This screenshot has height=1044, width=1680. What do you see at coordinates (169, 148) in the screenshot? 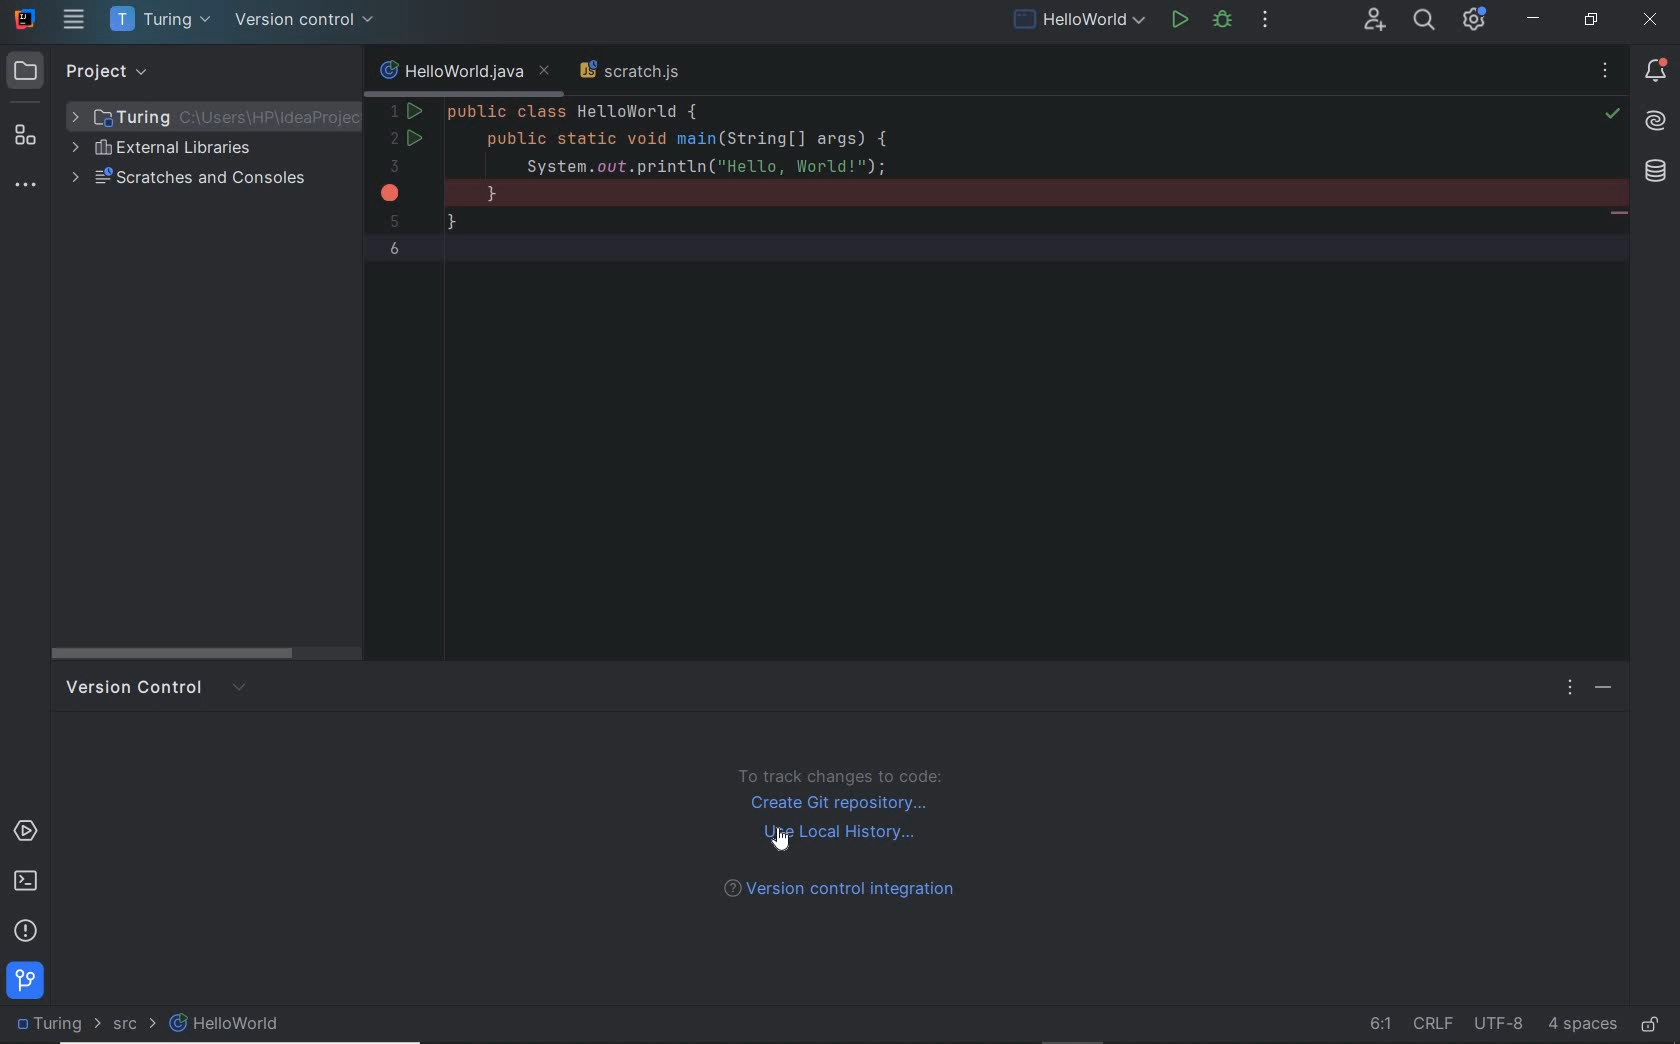
I see `external libraries` at bounding box center [169, 148].